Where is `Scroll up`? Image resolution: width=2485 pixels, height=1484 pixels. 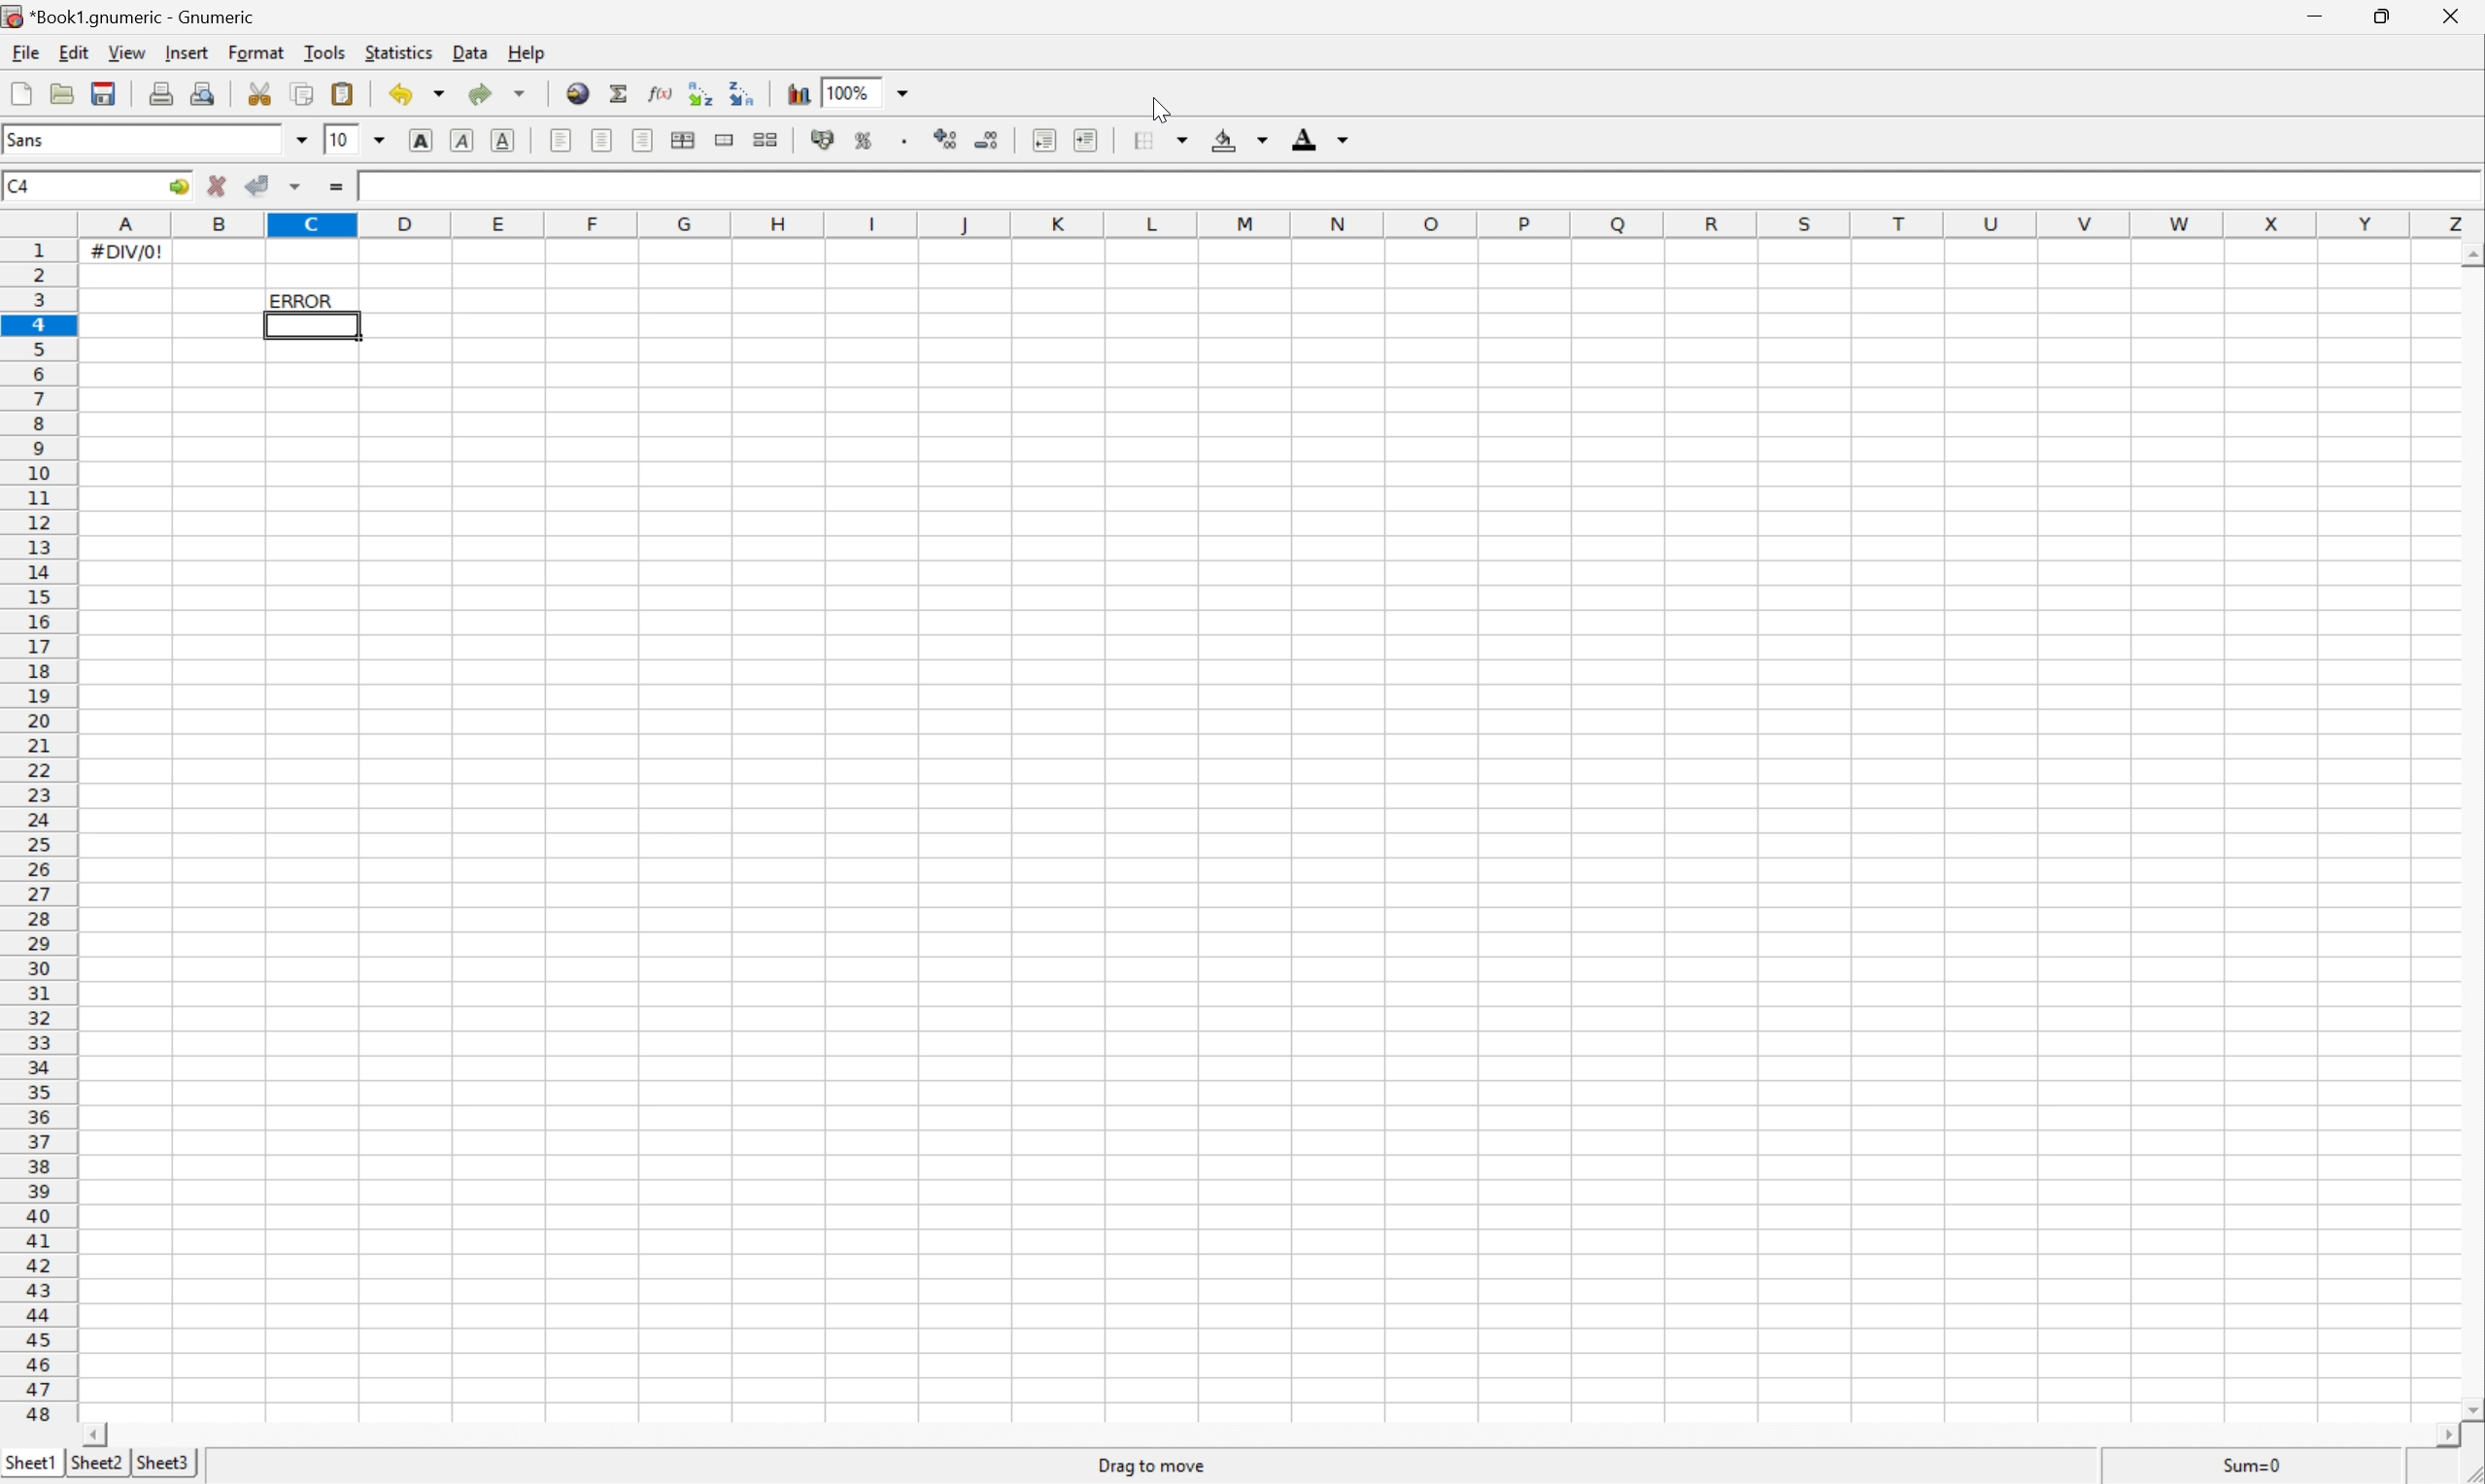 Scroll up is located at coordinates (2469, 255).